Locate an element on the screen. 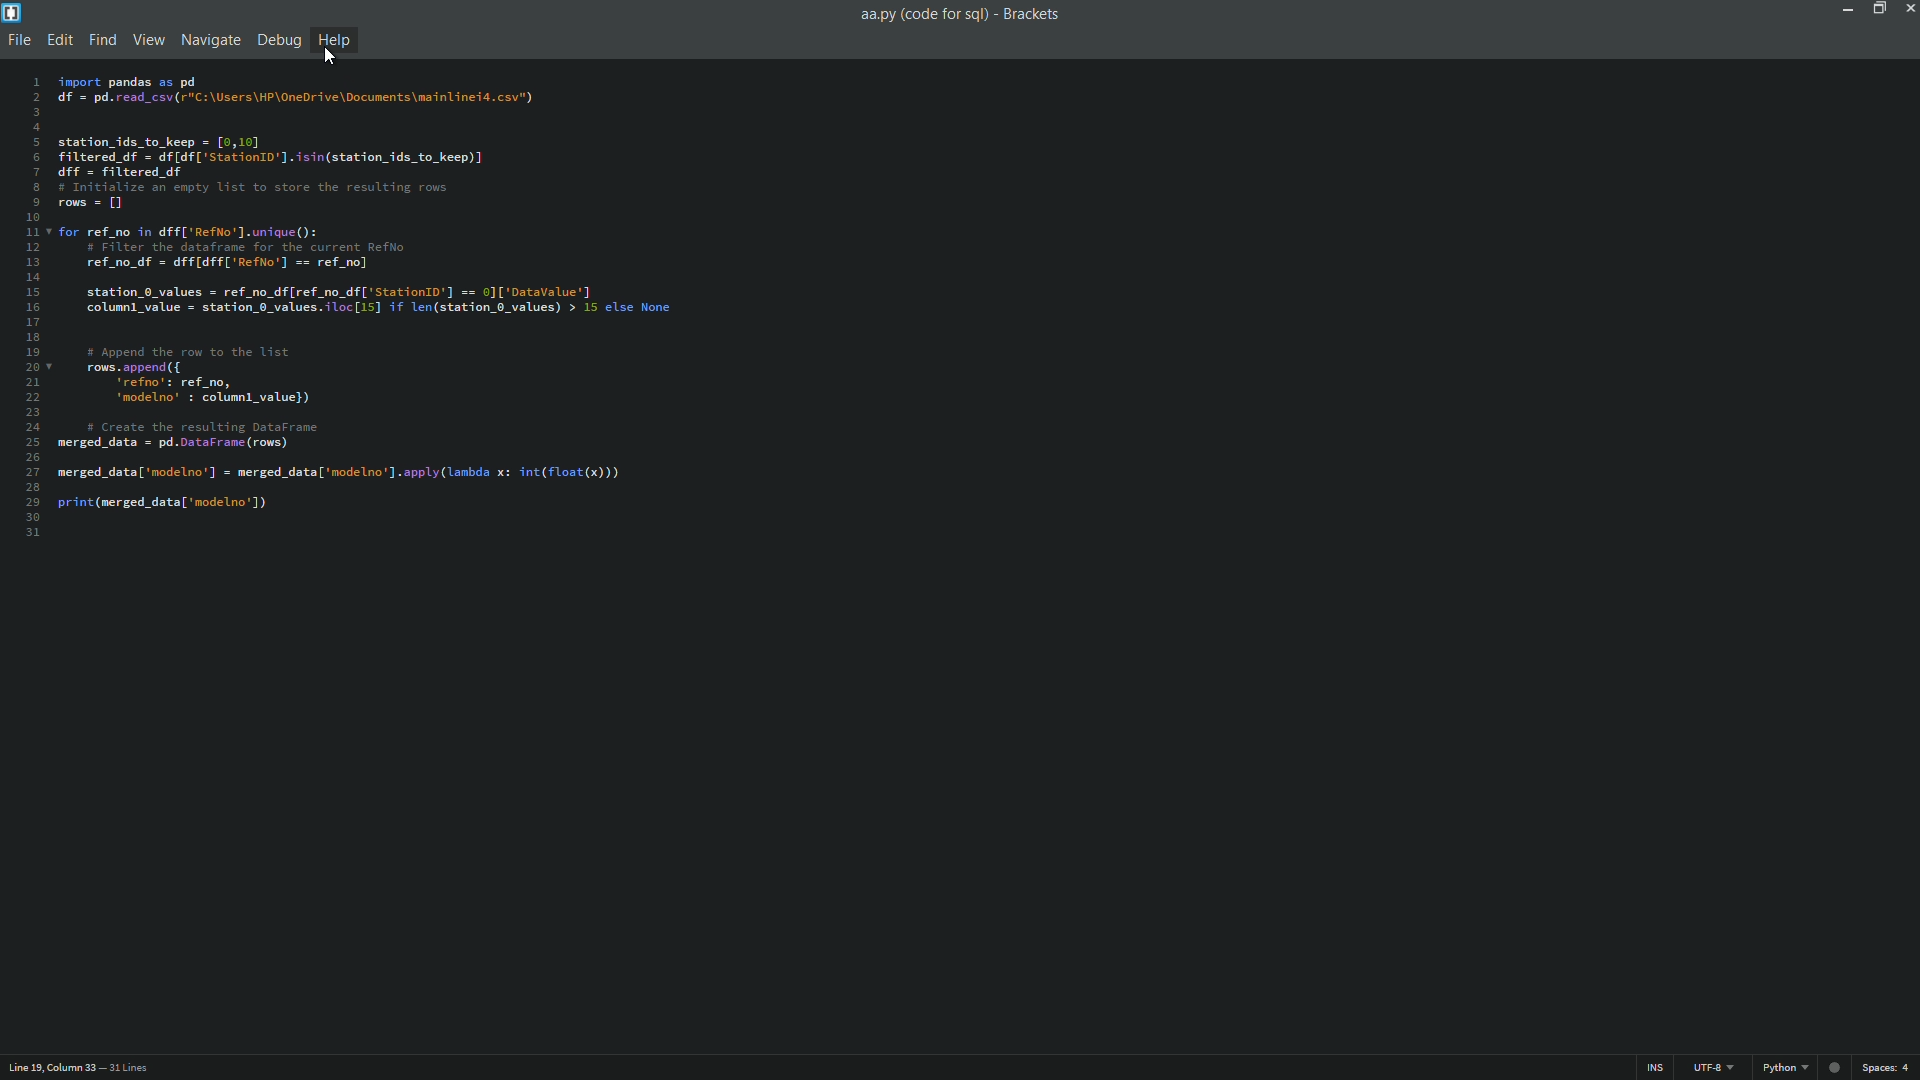 This screenshot has width=1920, height=1080. ins is located at coordinates (1658, 1066).